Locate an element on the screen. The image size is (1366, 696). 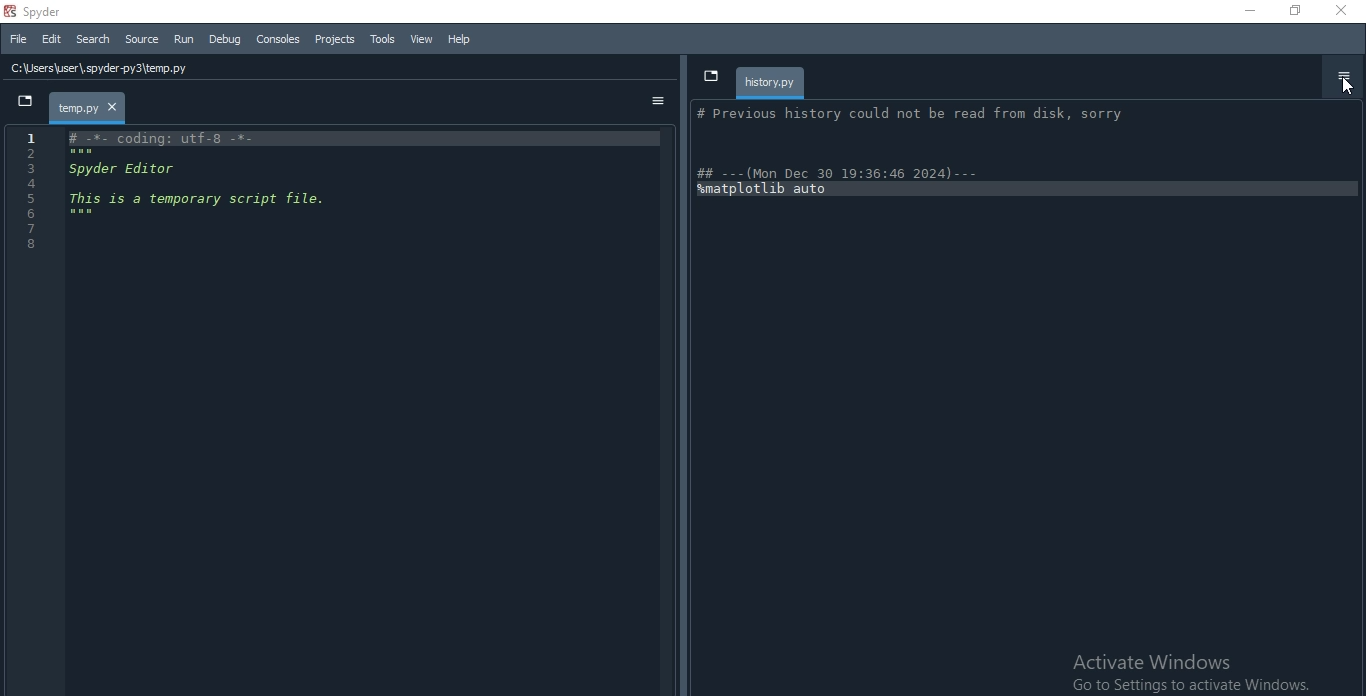
Tools is located at coordinates (383, 38).